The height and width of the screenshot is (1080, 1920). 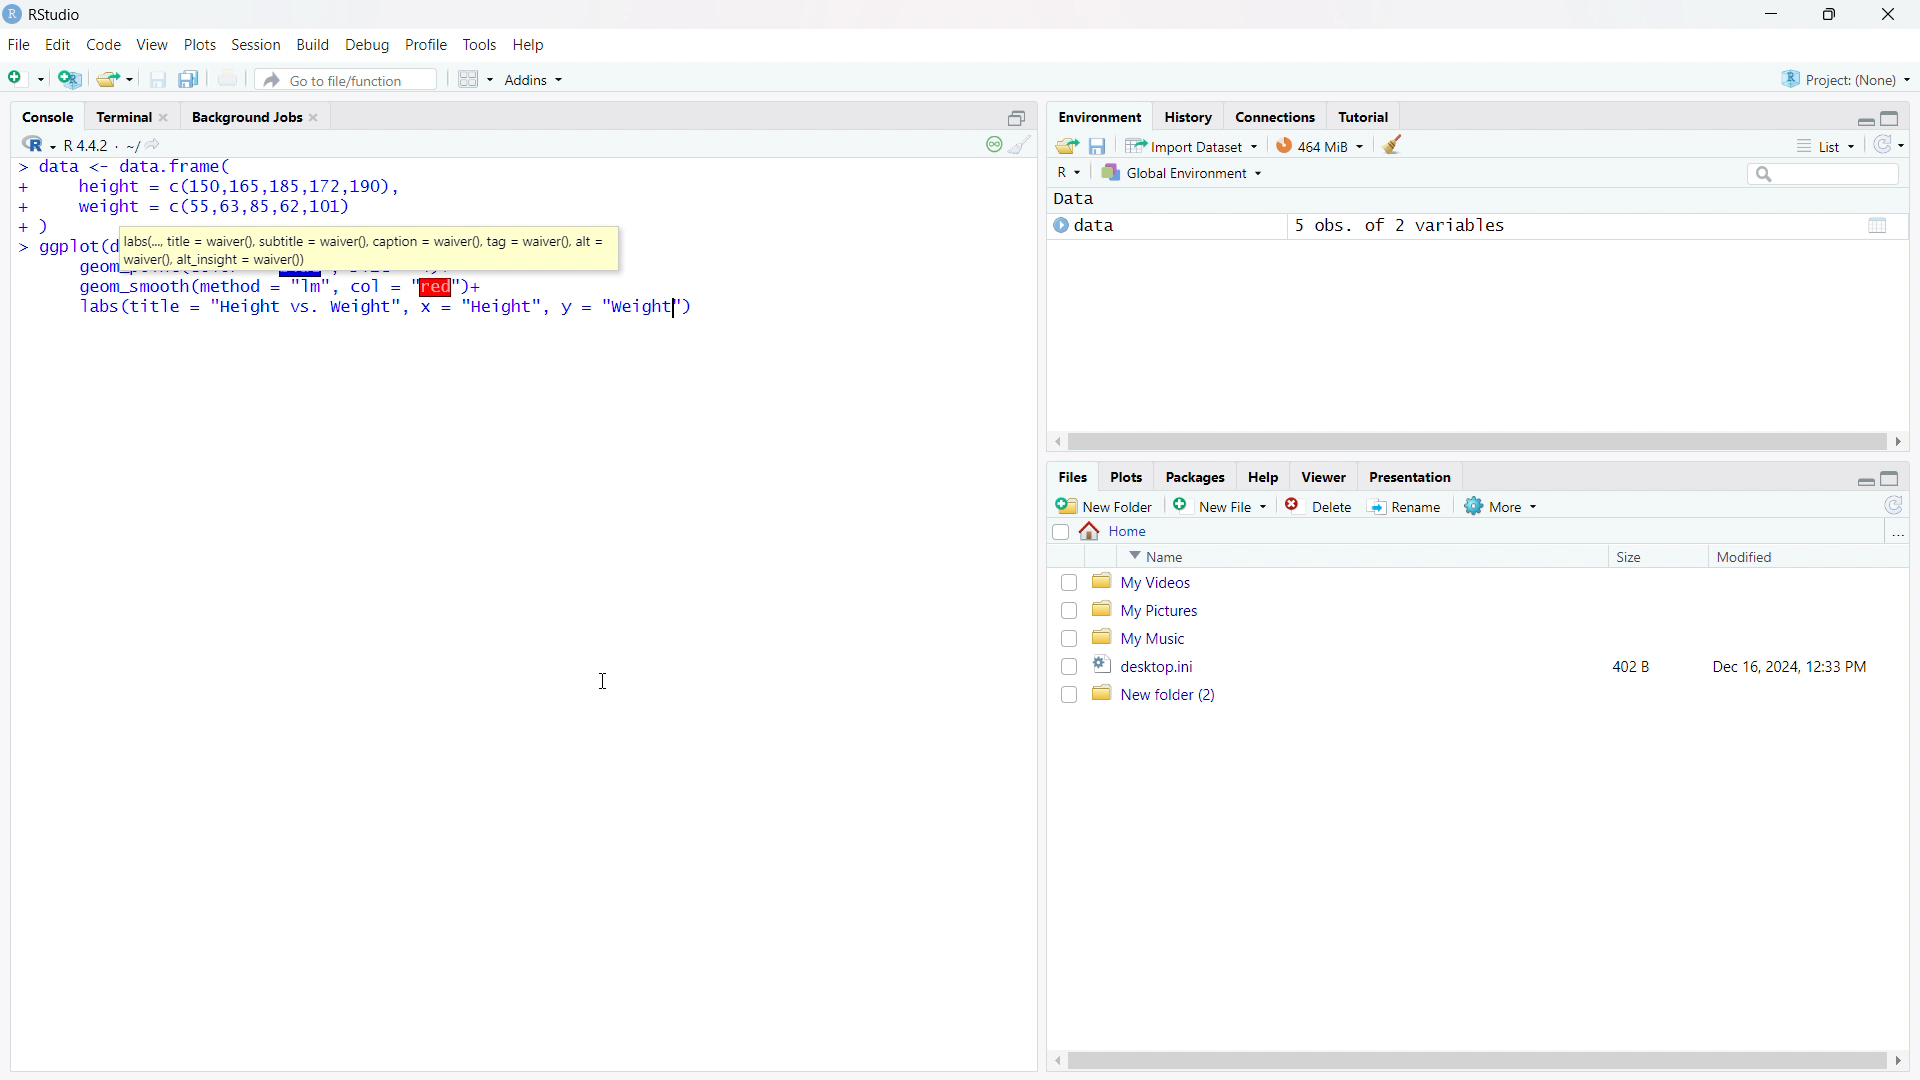 What do you see at coordinates (536, 79) in the screenshot?
I see `addins` at bounding box center [536, 79].